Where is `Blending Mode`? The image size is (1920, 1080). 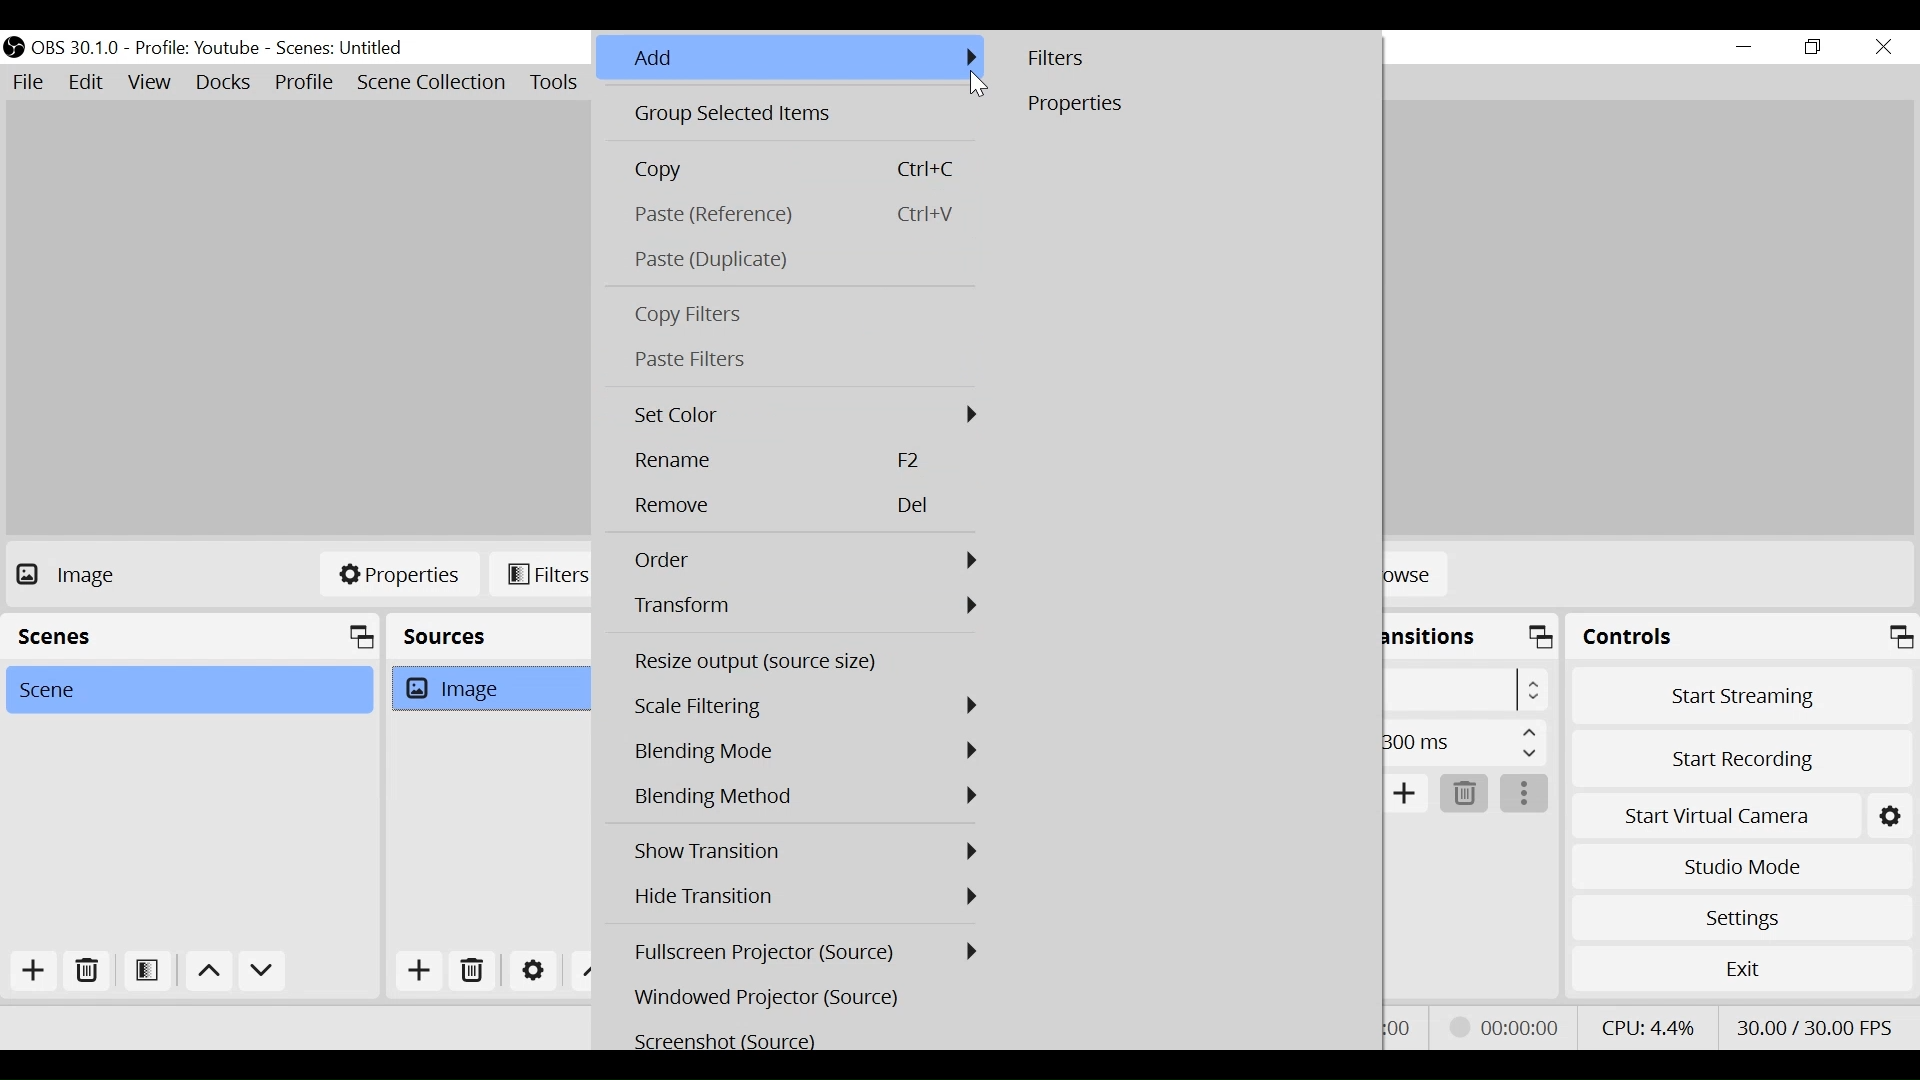 Blending Mode is located at coordinates (811, 752).